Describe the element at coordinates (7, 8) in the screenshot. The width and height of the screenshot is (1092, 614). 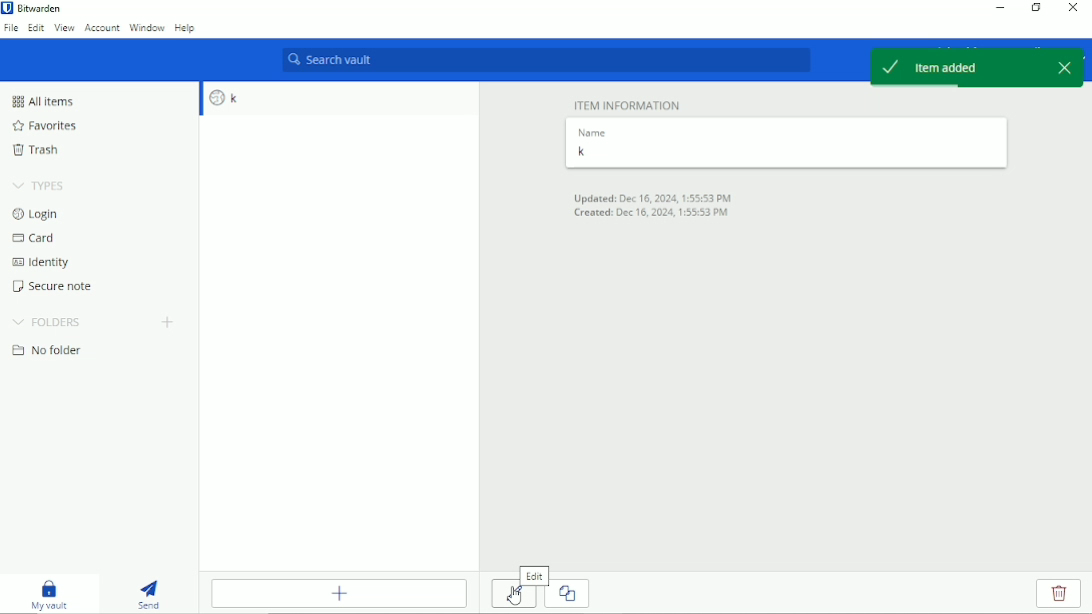
I see `bitwarden logo` at that location.